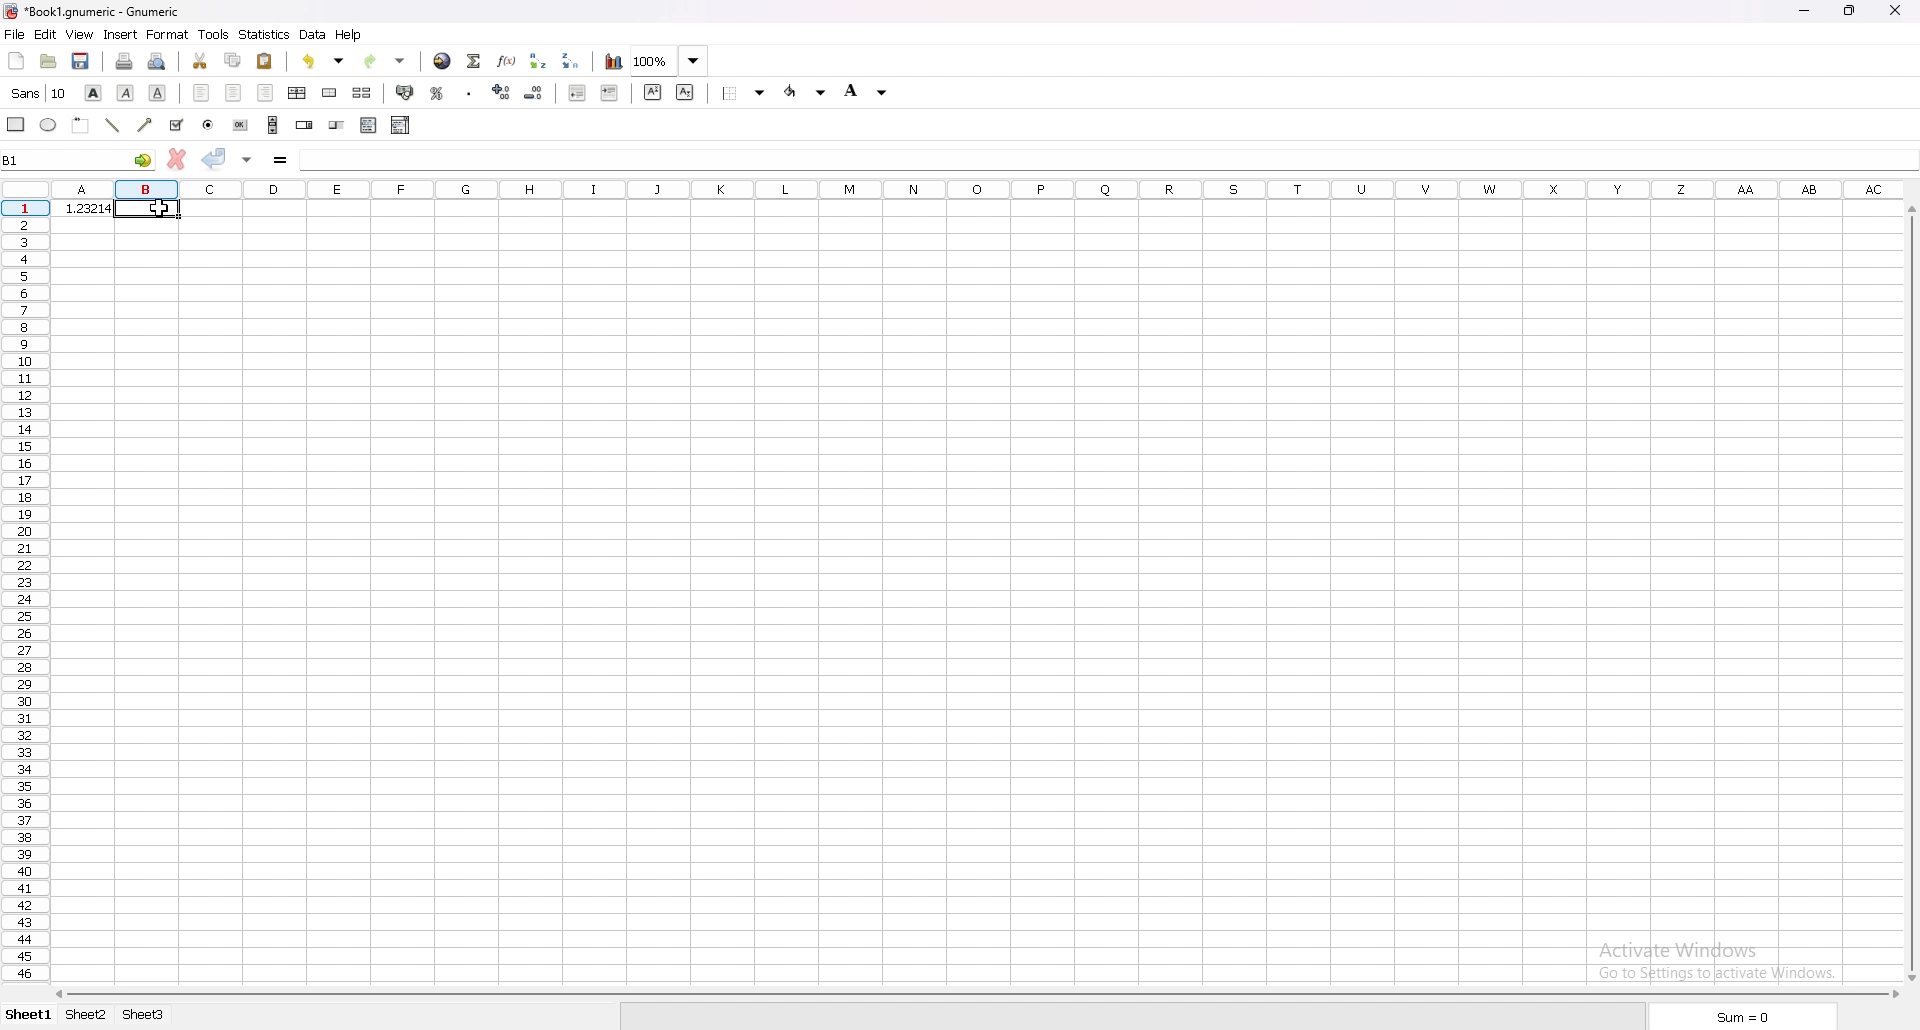  Describe the element at coordinates (282, 158) in the screenshot. I see `formula` at that location.